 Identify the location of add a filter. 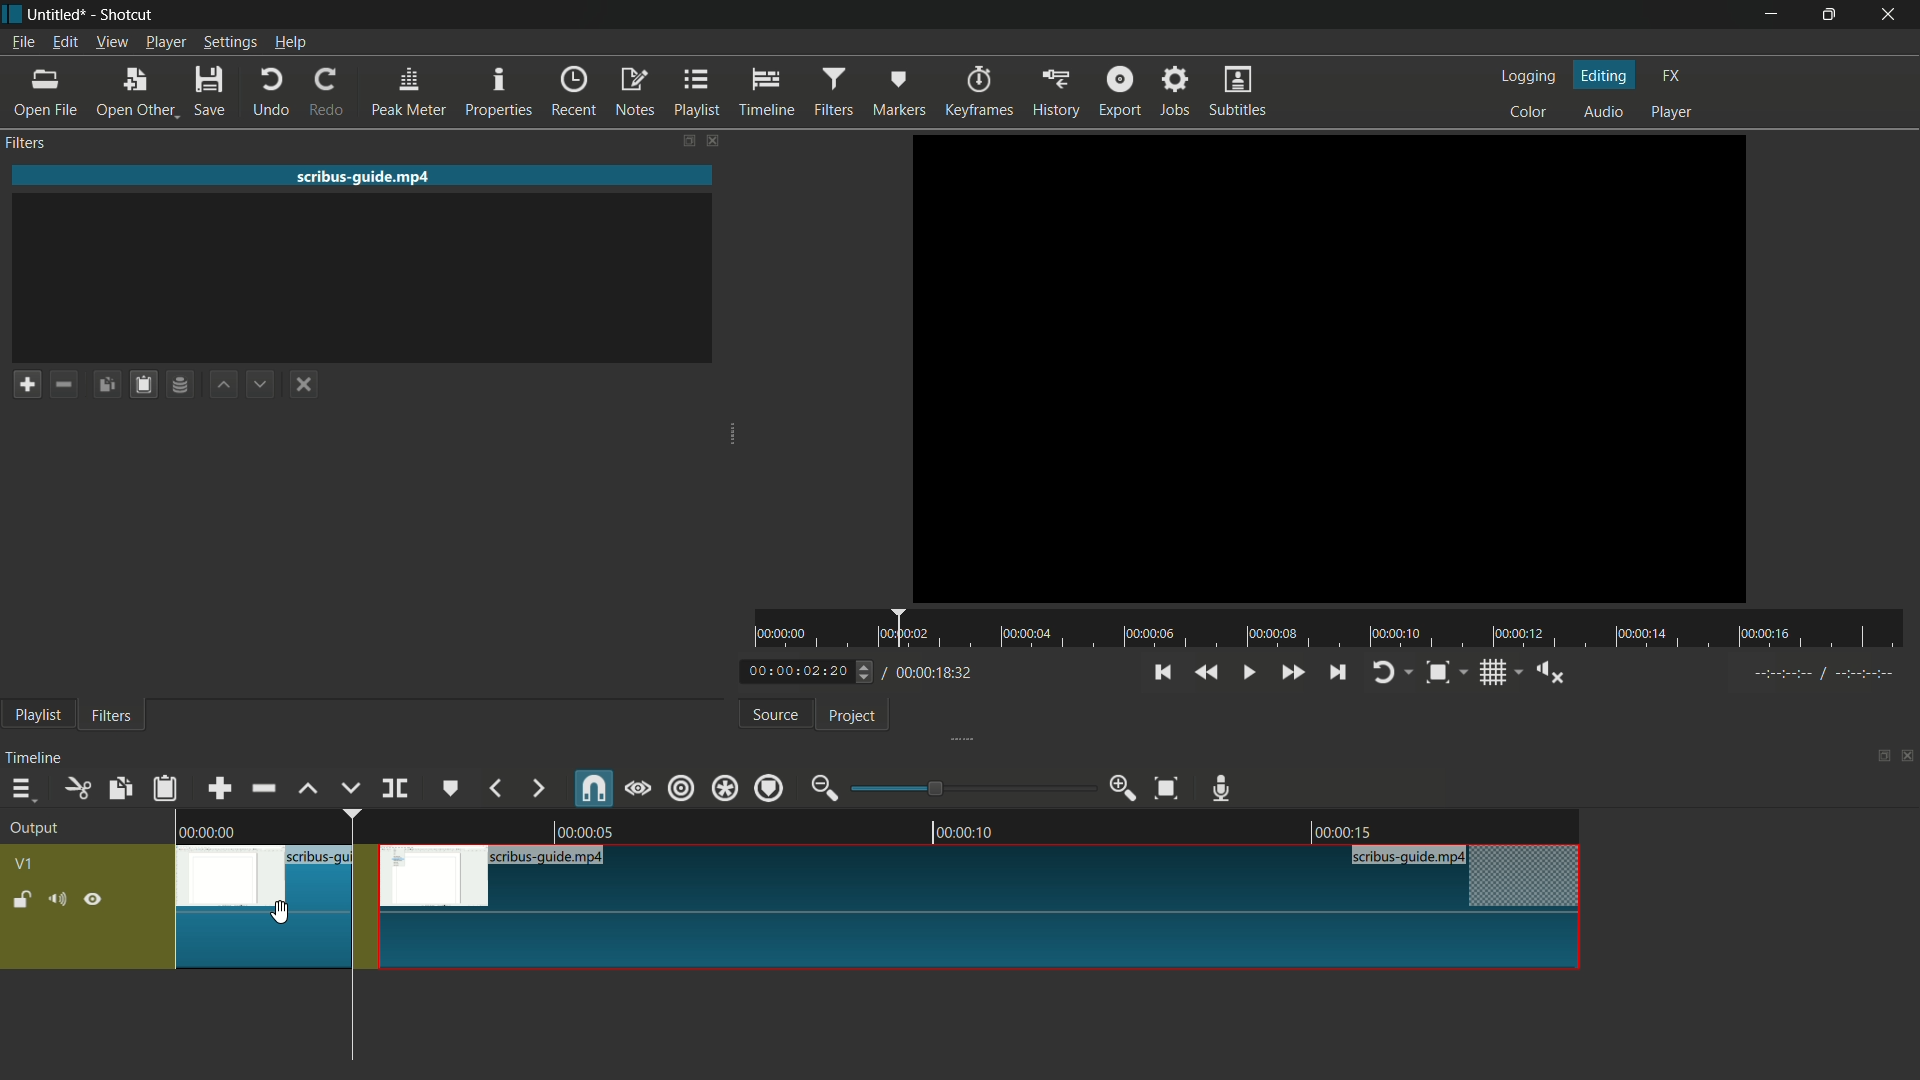
(26, 384).